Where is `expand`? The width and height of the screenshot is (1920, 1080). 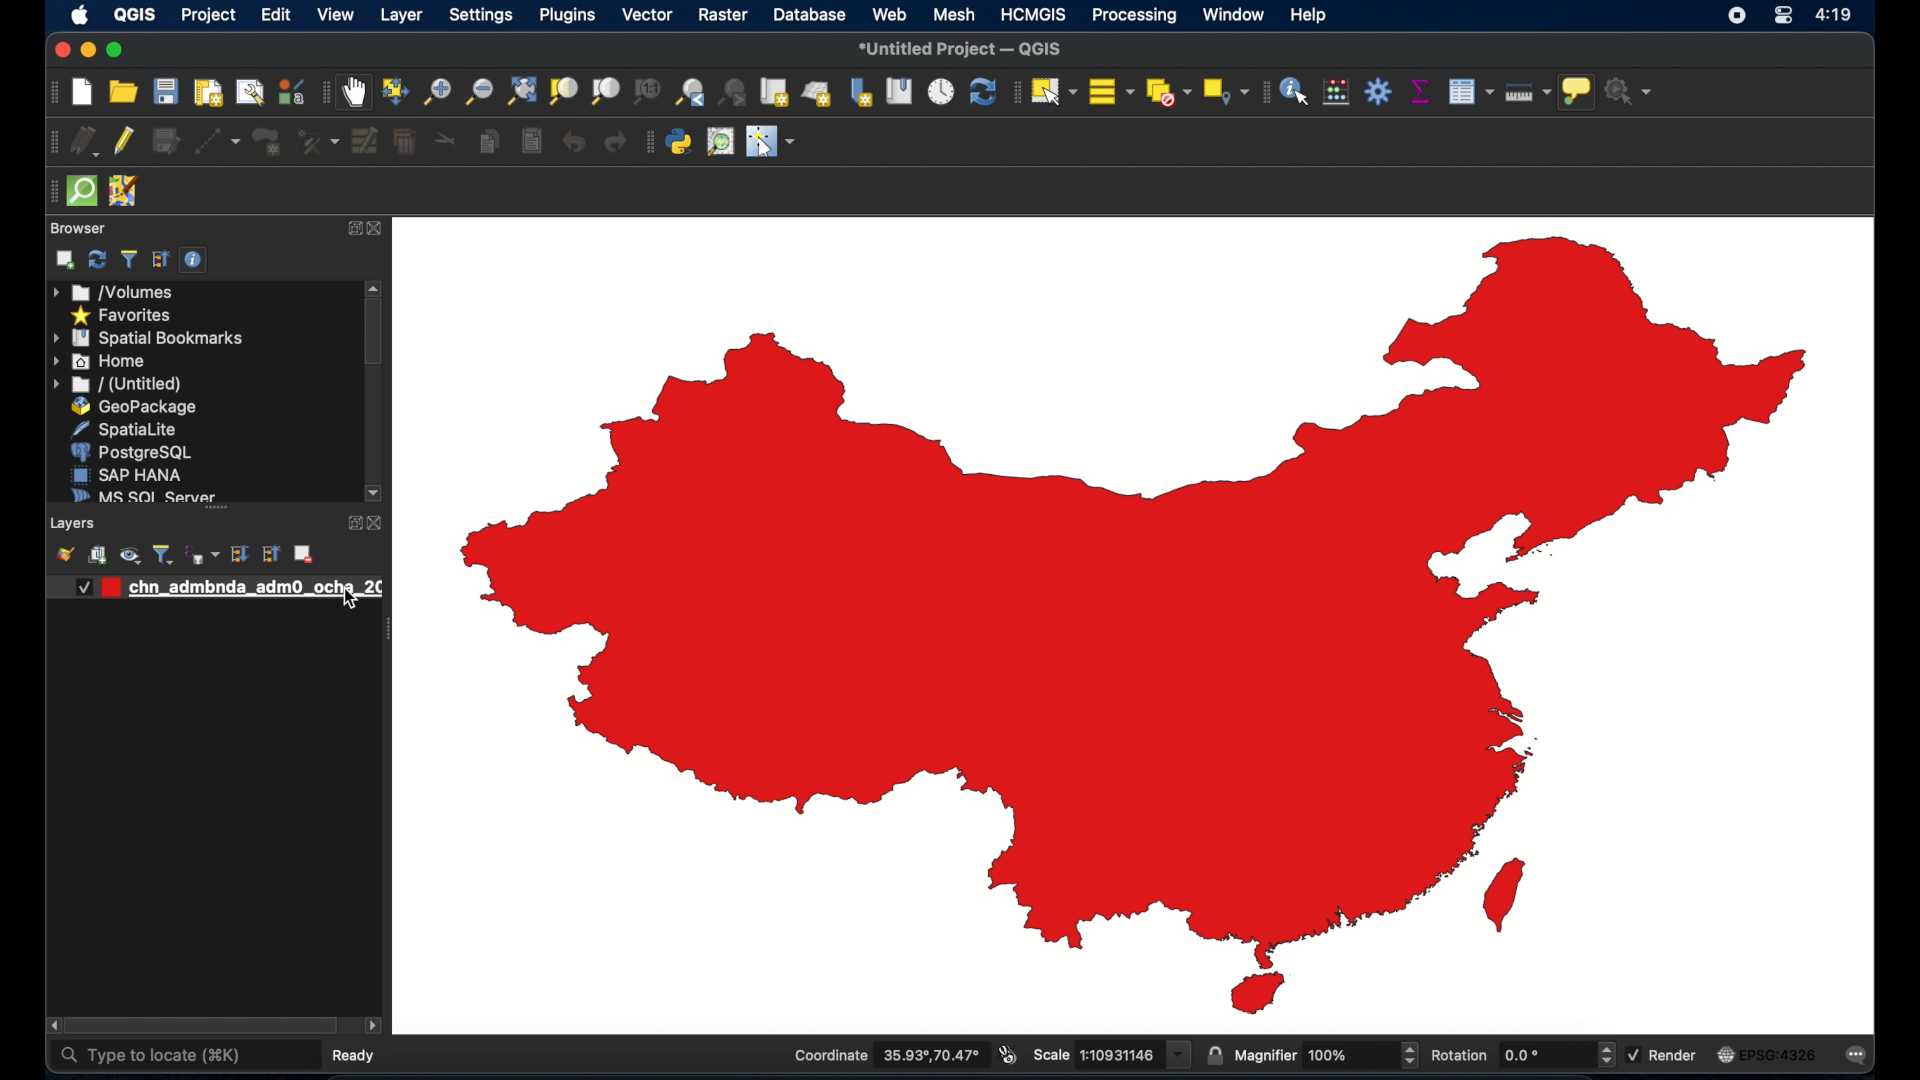
expand is located at coordinates (350, 524).